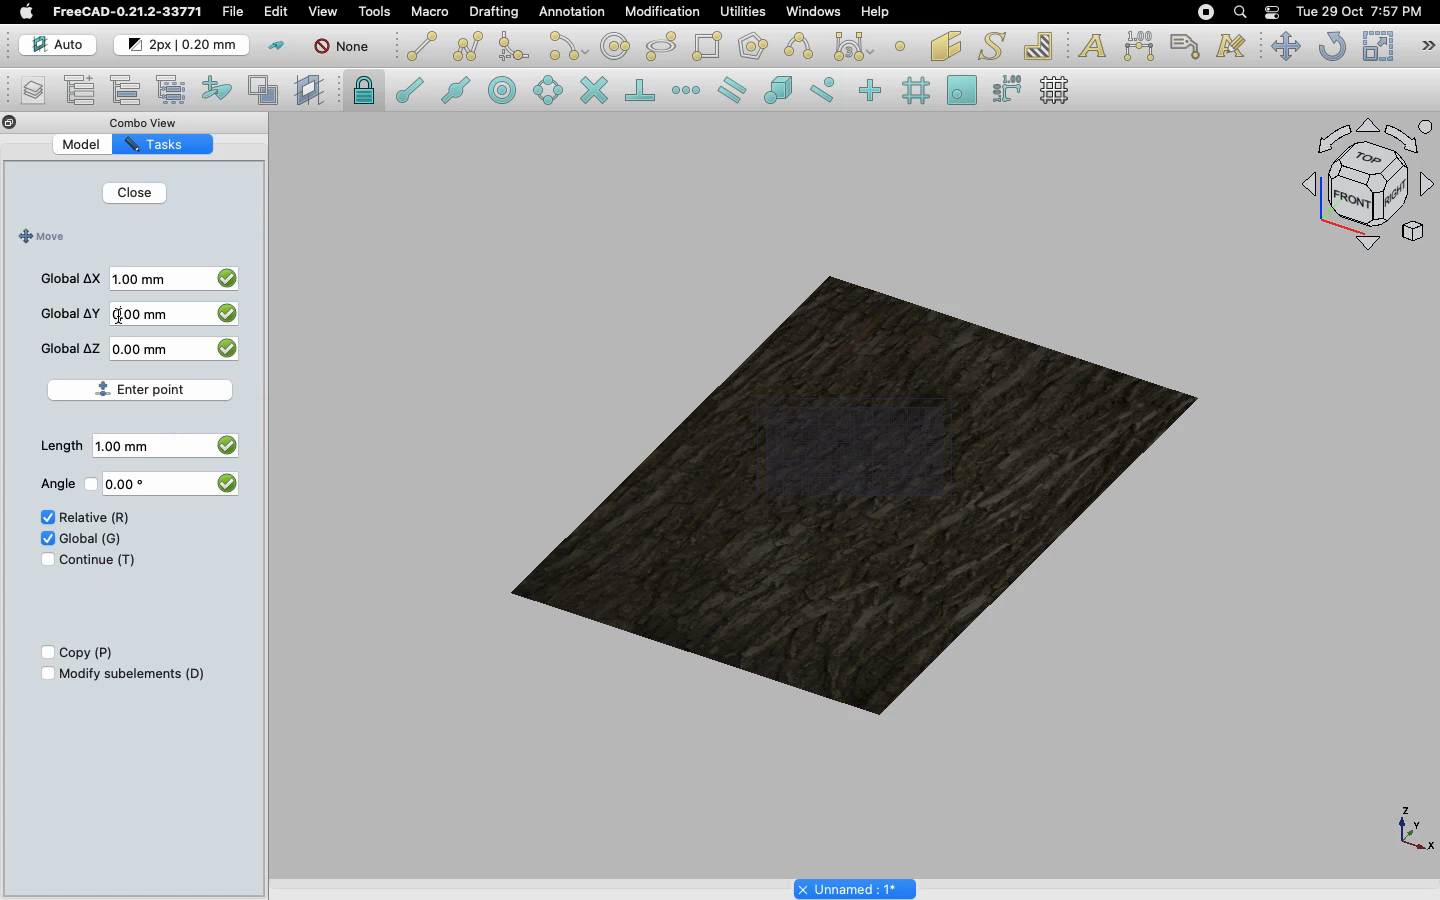 Image resolution: width=1440 pixels, height=900 pixels. Describe the element at coordinates (410, 93) in the screenshot. I see `Snap endpoint` at that location.